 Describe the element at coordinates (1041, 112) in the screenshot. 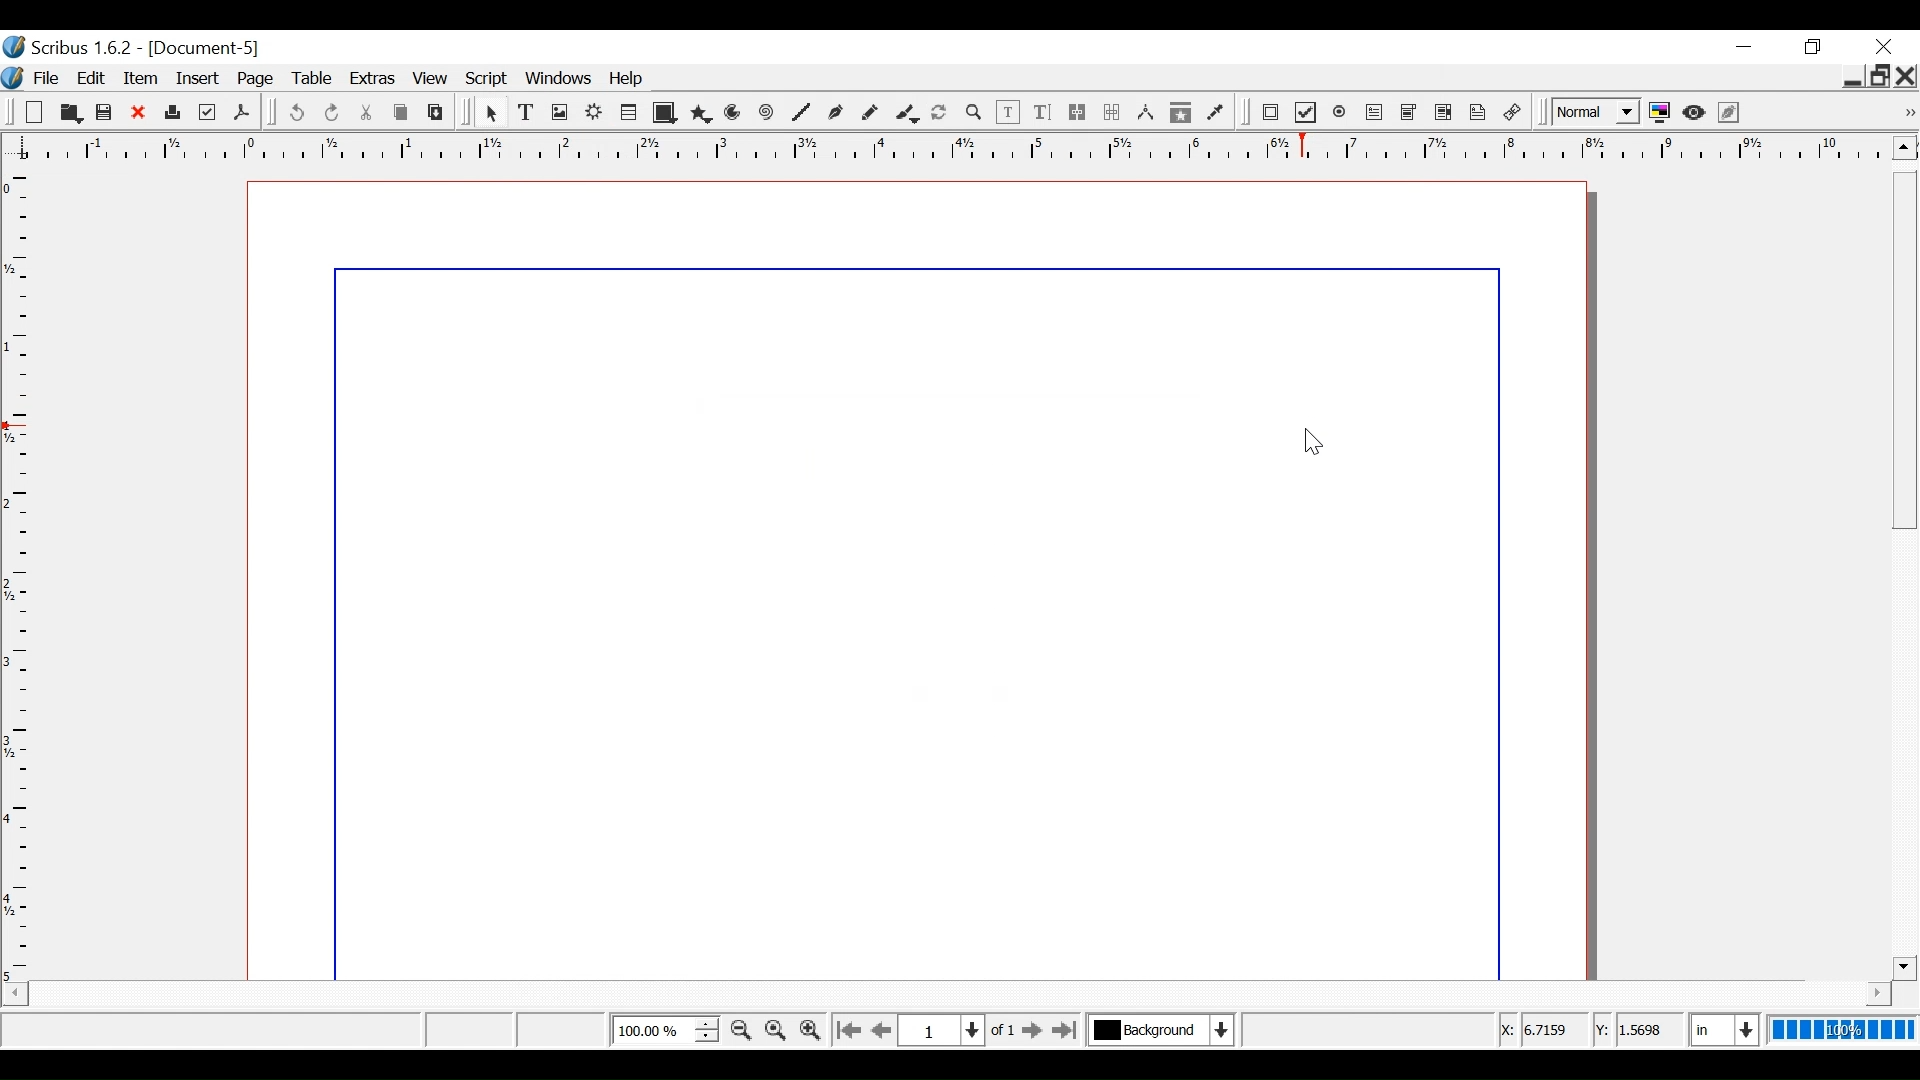

I see `Edit Text with Story Editor` at that location.